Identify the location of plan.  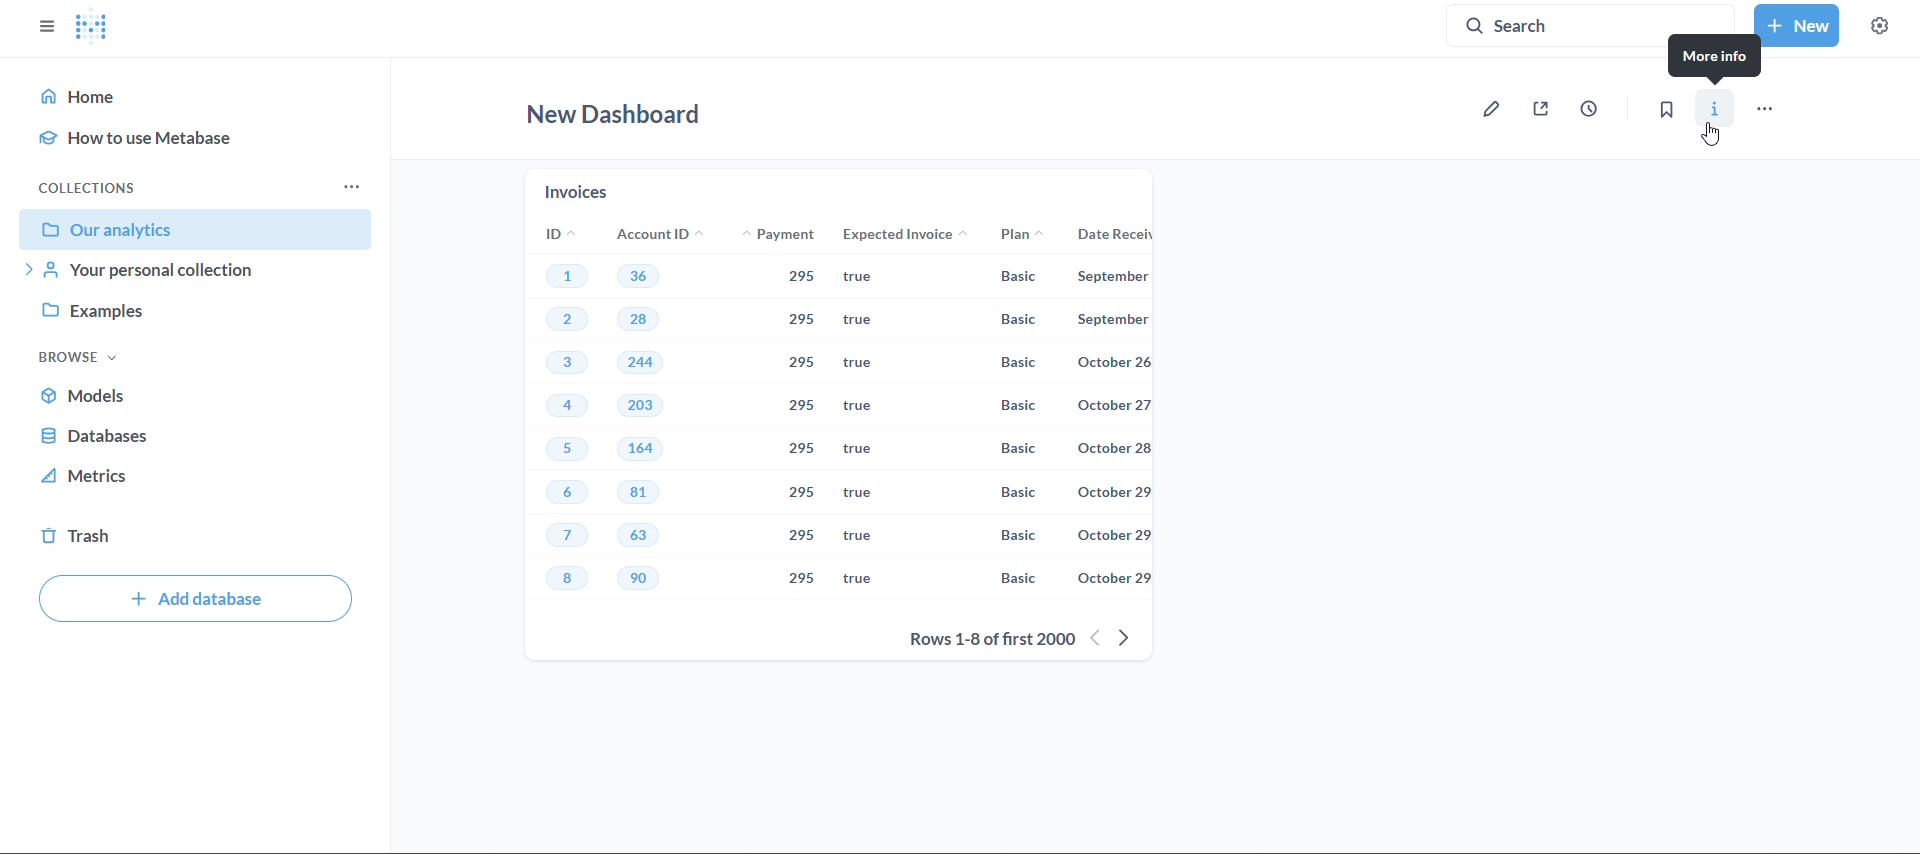
(1018, 237).